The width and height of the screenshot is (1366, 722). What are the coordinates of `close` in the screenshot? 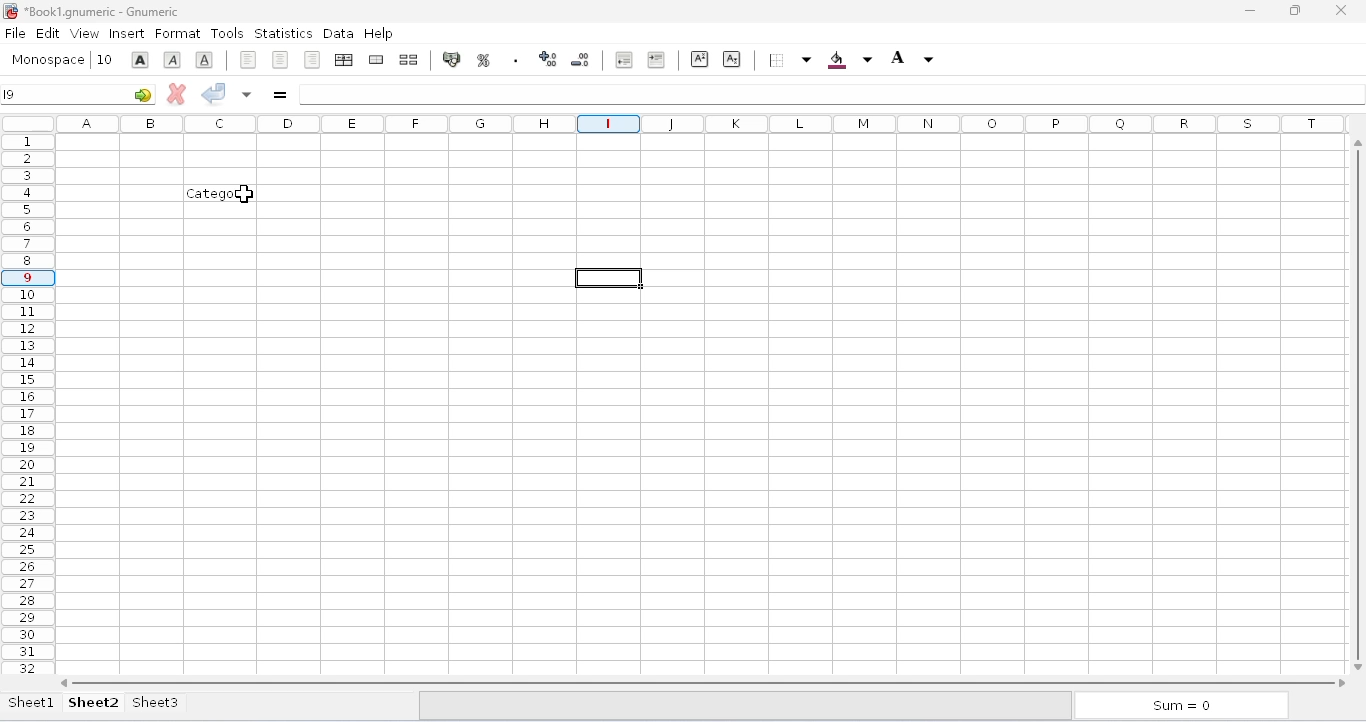 It's located at (1340, 9).